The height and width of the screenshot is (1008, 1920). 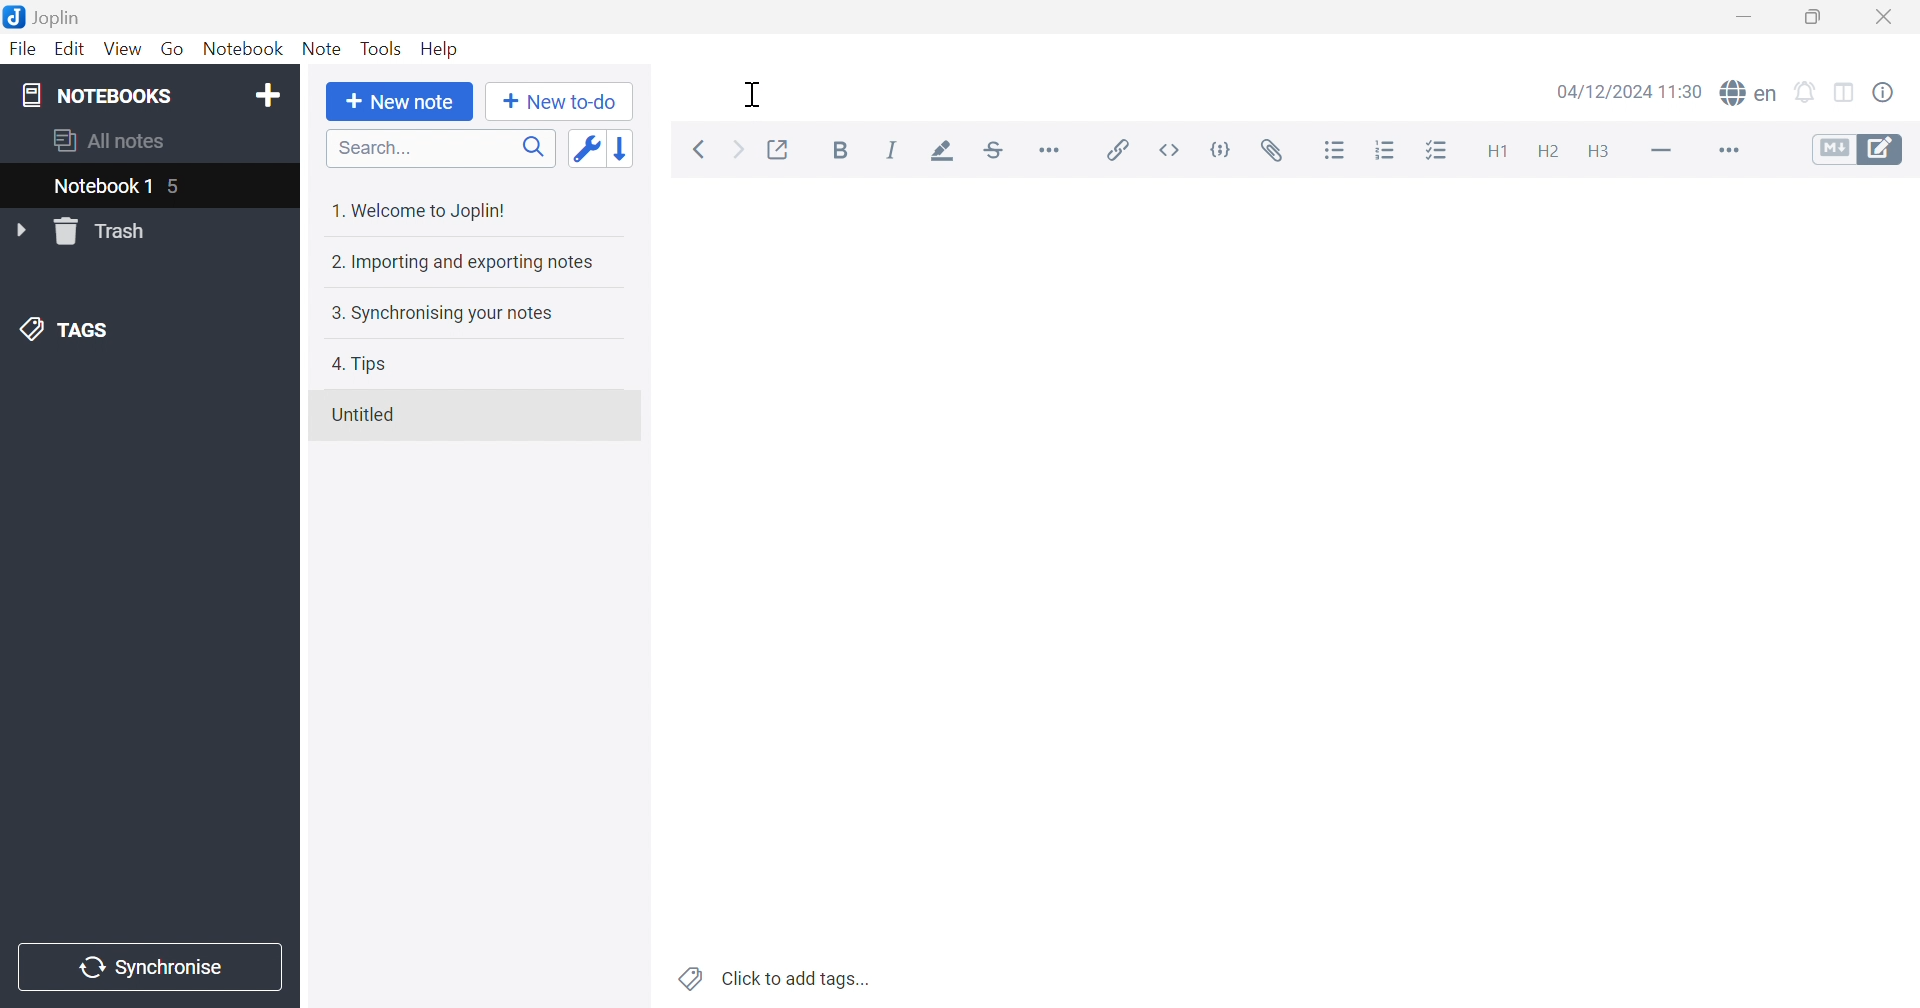 I want to click on Bold, so click(x=841, y=149).